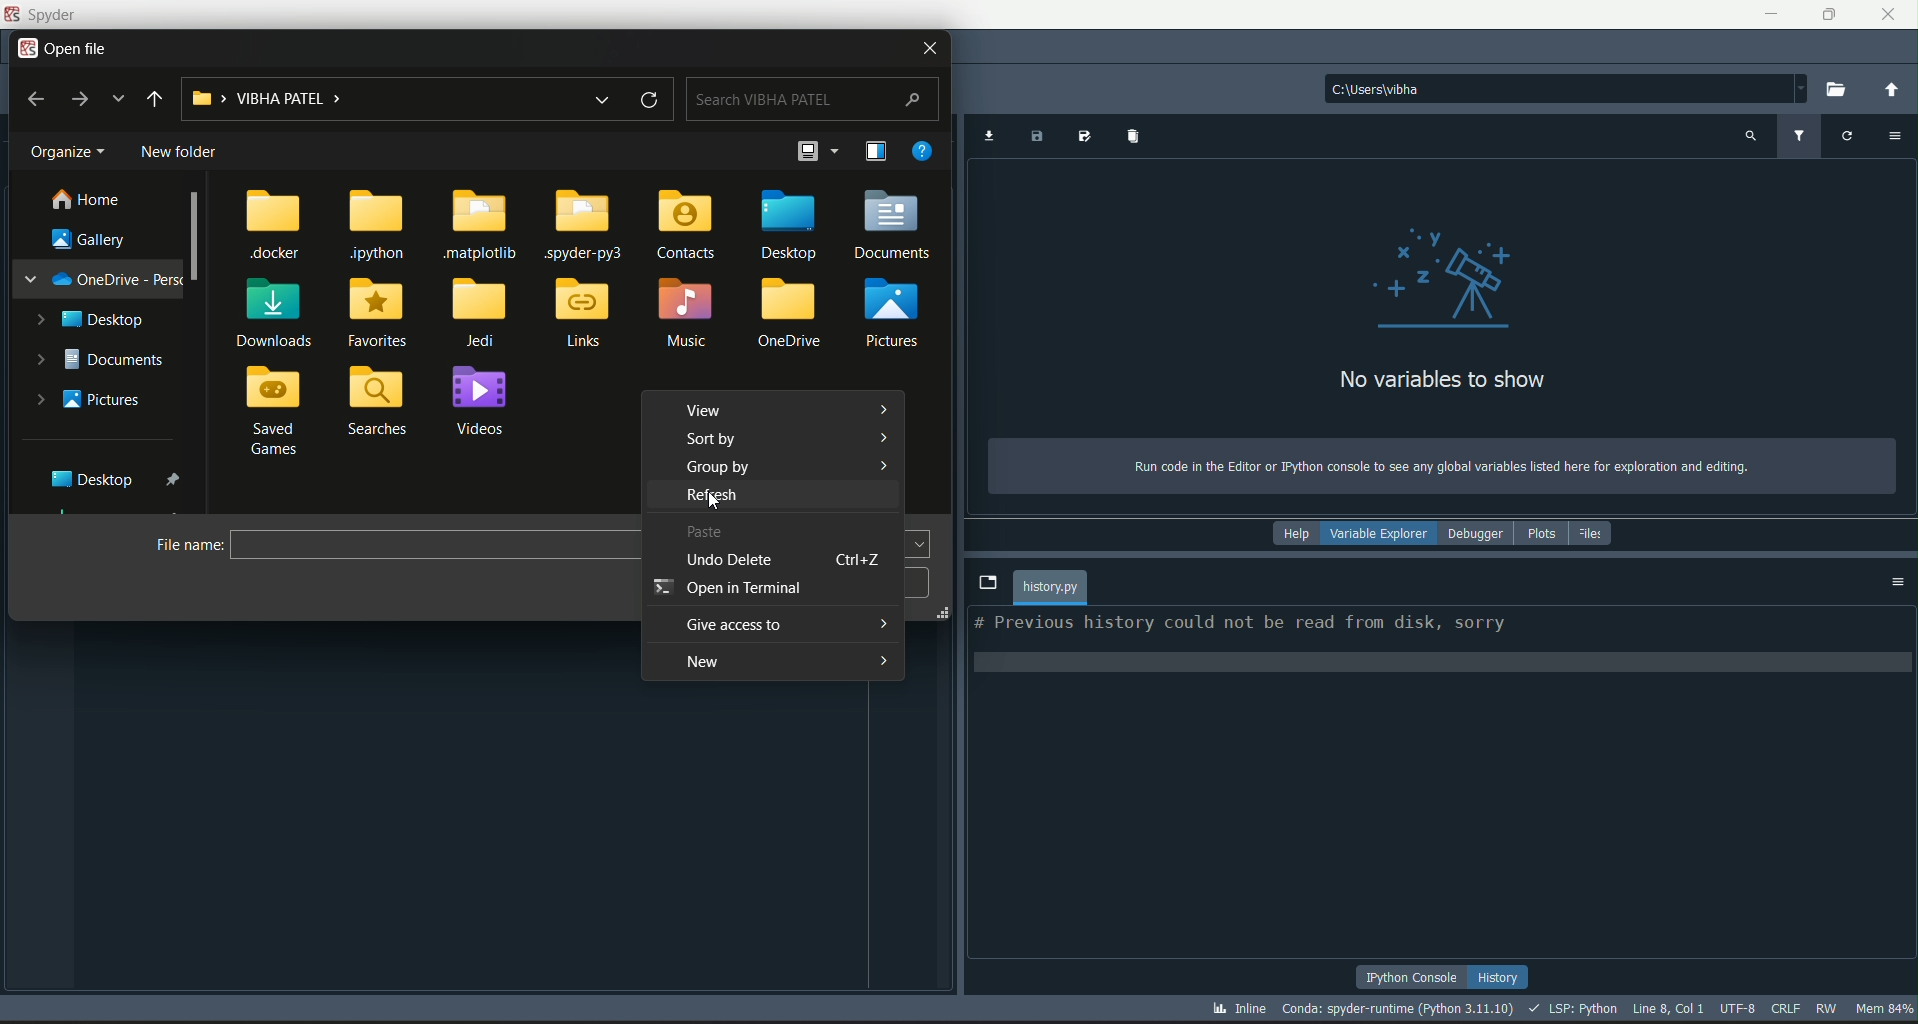 This screenshot has height=1024, width=1918. I want to click on text, so click(1430, 466).